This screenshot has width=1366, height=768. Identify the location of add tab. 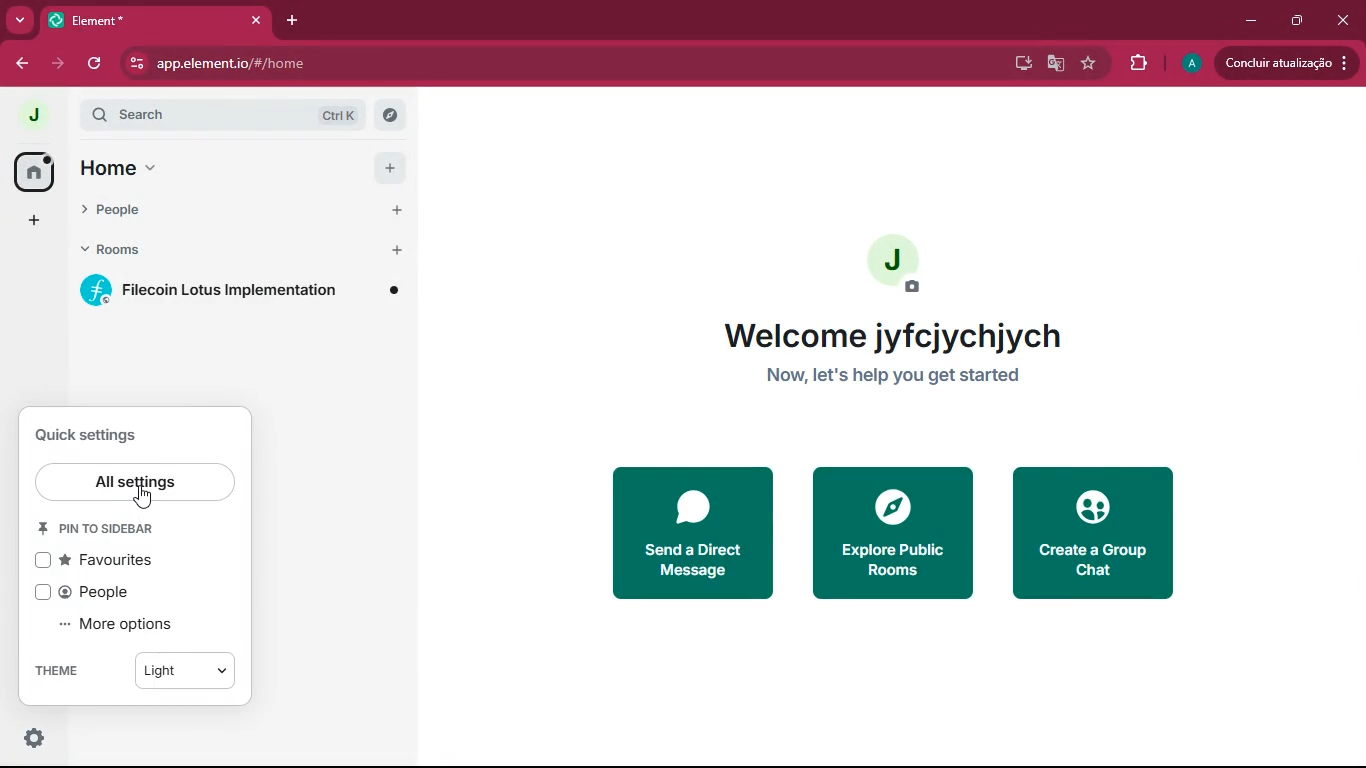
(294, 21).